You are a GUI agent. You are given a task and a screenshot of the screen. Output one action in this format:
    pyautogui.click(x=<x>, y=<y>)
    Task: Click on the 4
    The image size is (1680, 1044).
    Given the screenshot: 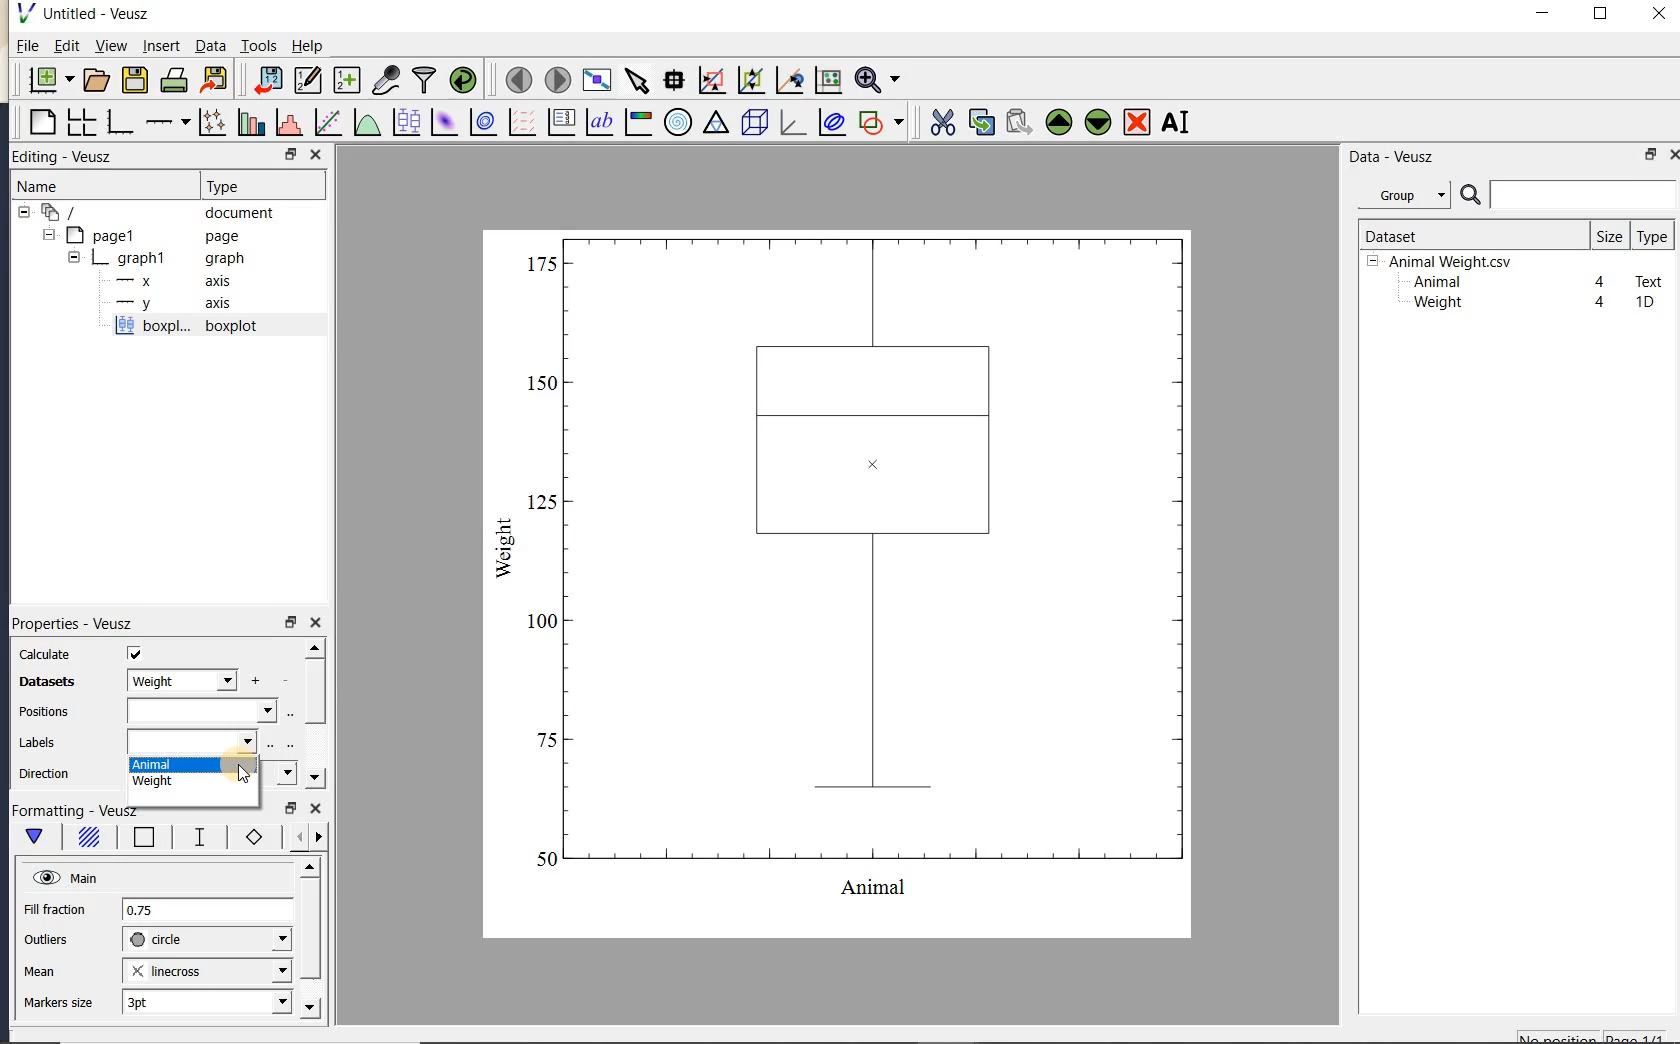 What is the action you would take?
    pyautogui.click(x=1601, y=283)
    